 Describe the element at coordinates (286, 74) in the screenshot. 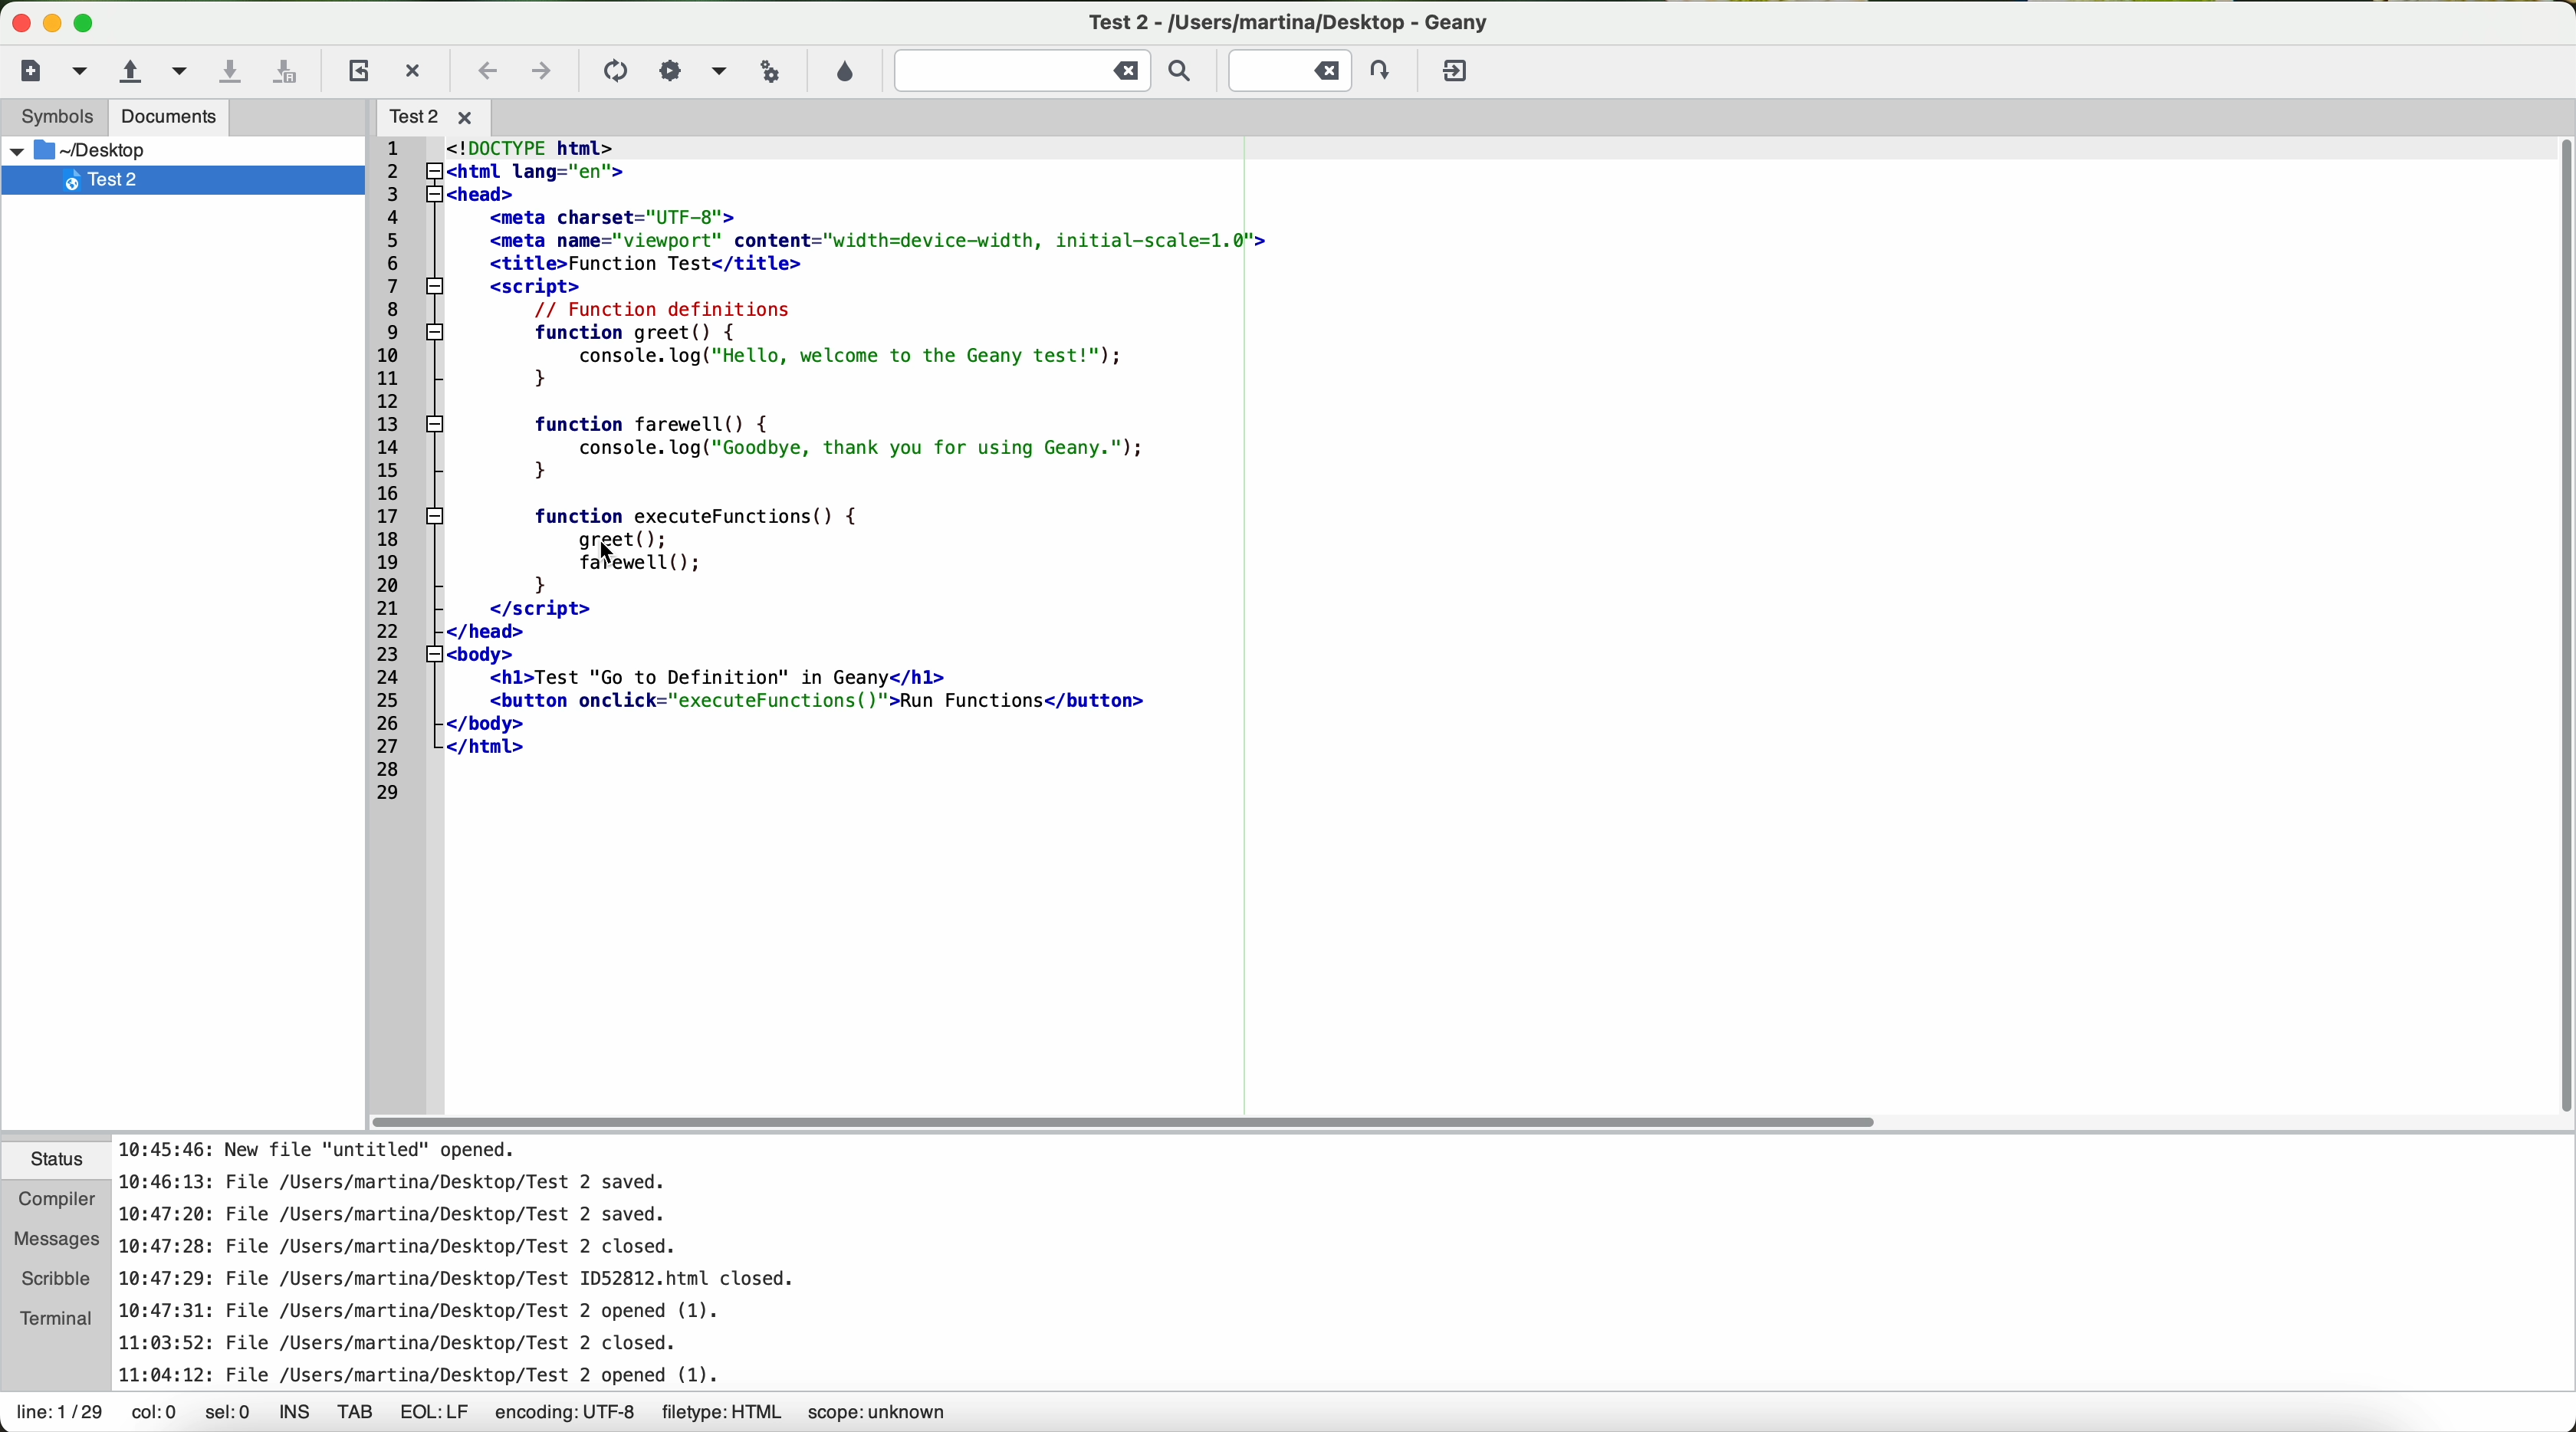

I see `save all open files` at that location.